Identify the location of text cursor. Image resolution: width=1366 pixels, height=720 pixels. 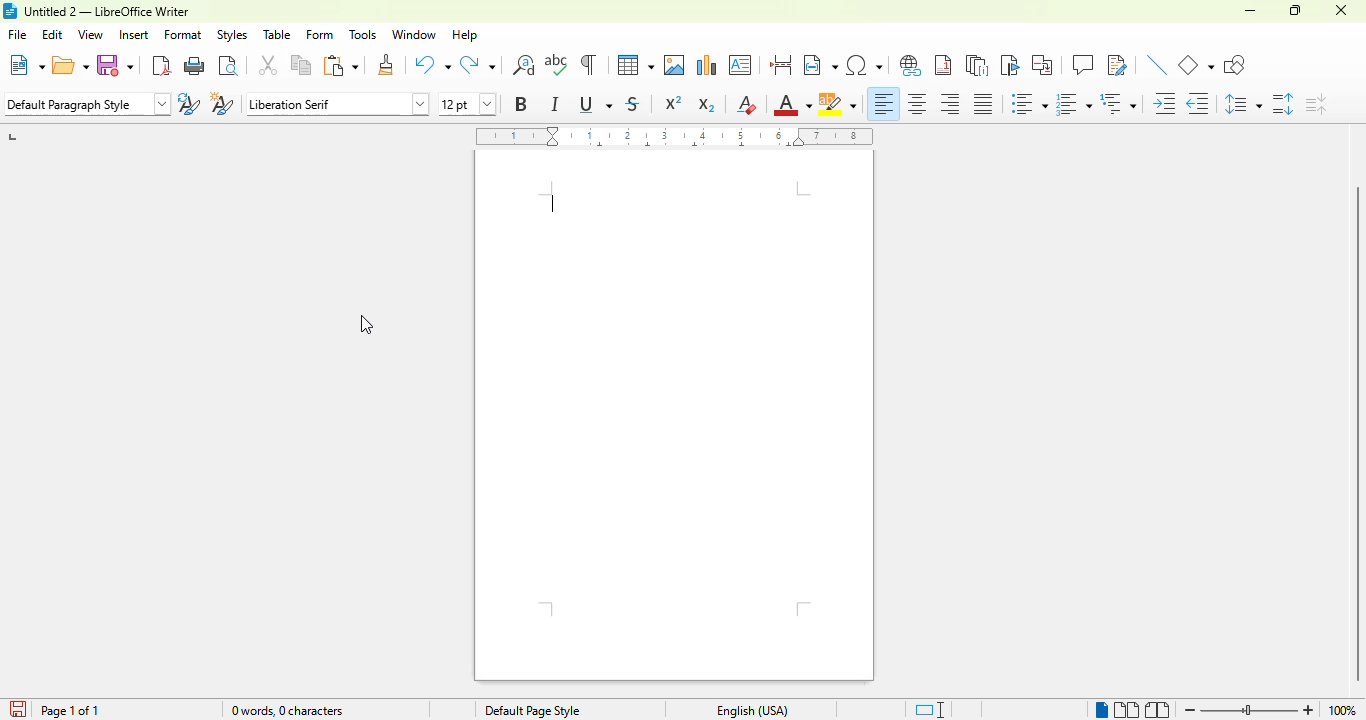
(552, 204).